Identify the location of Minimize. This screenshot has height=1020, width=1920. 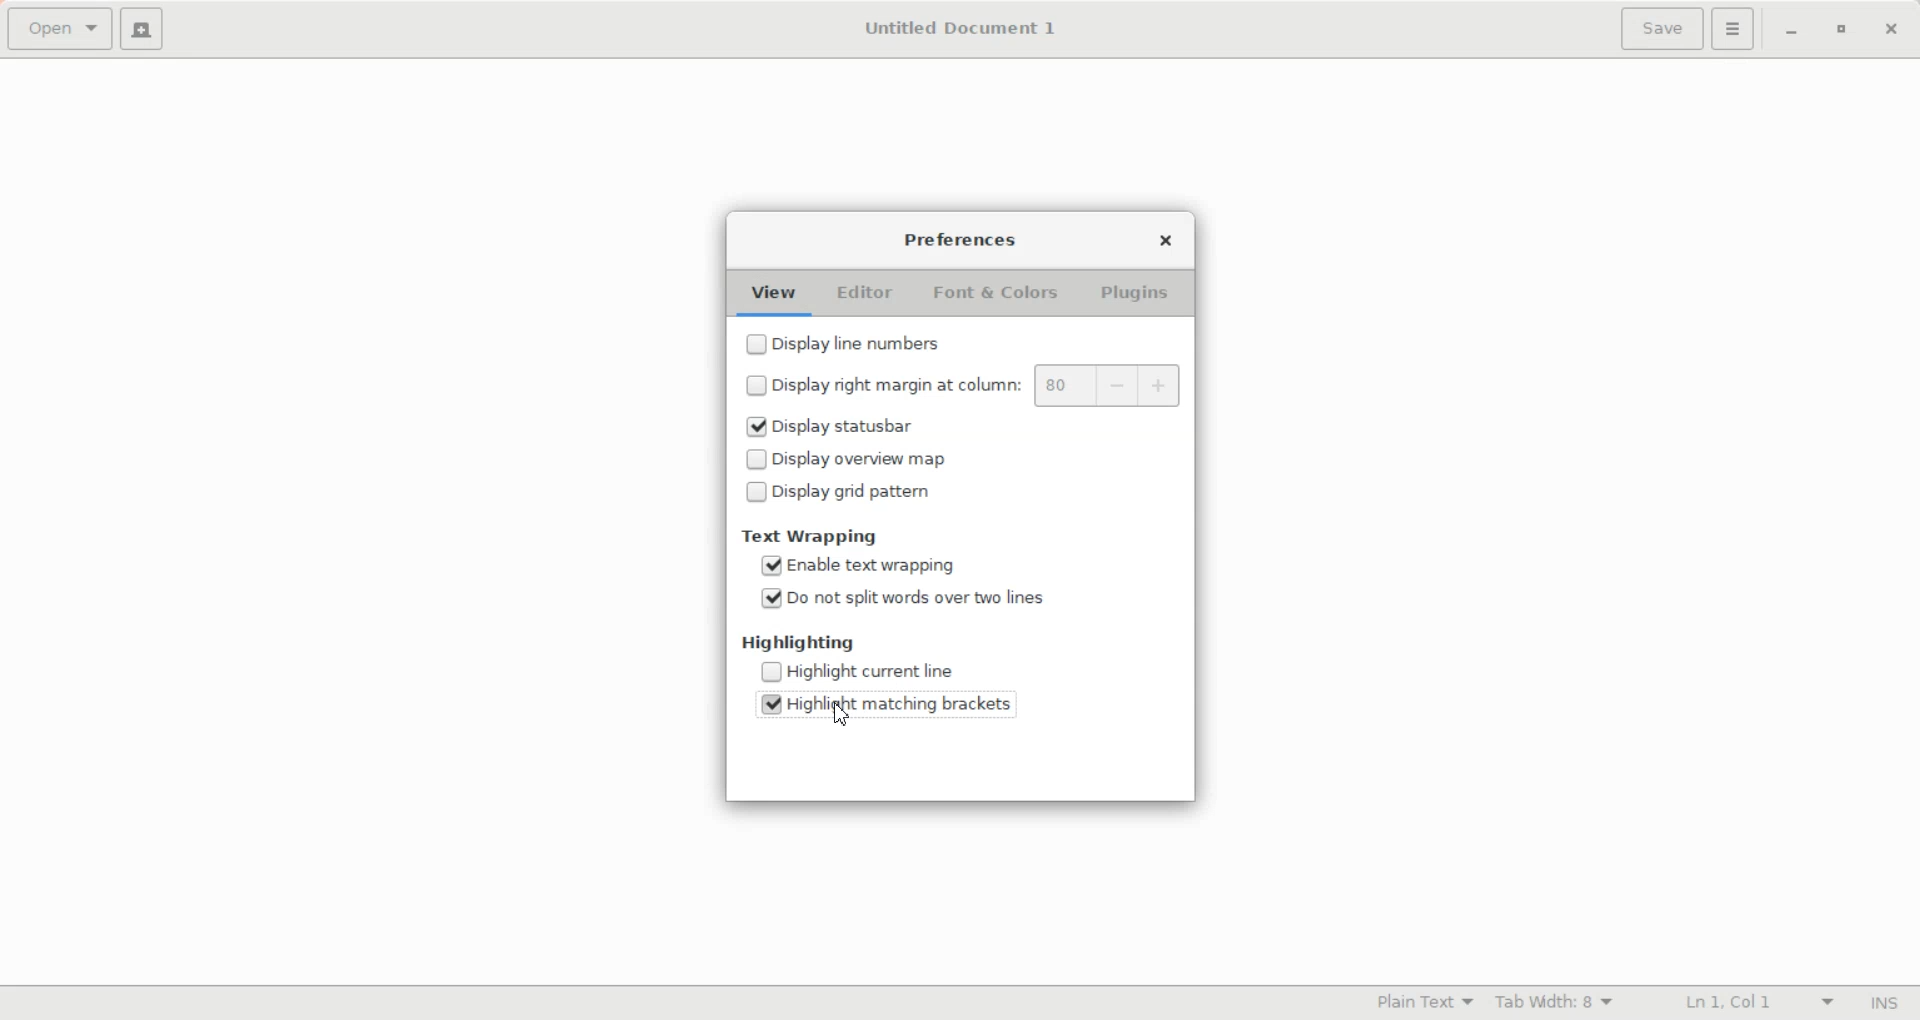
(1792, 32).